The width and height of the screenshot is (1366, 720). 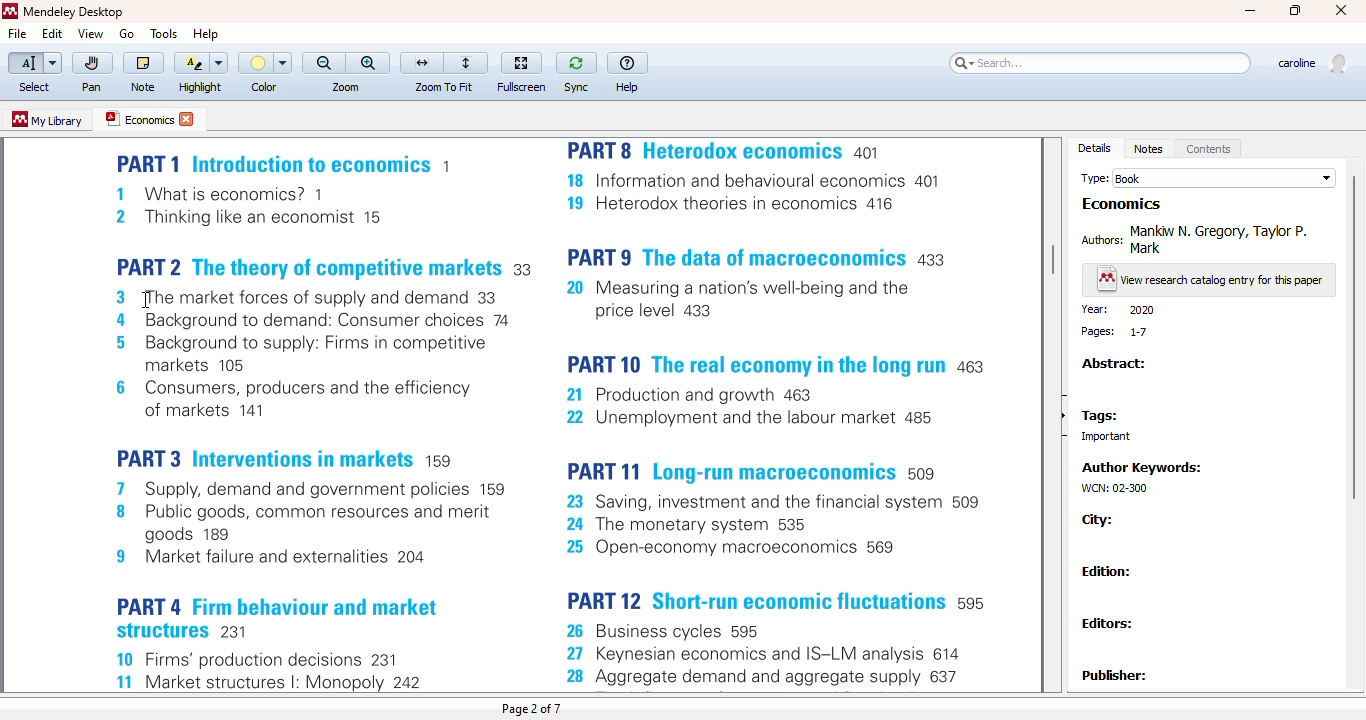 I want to click on maximize, so click(x=1297, y=11).